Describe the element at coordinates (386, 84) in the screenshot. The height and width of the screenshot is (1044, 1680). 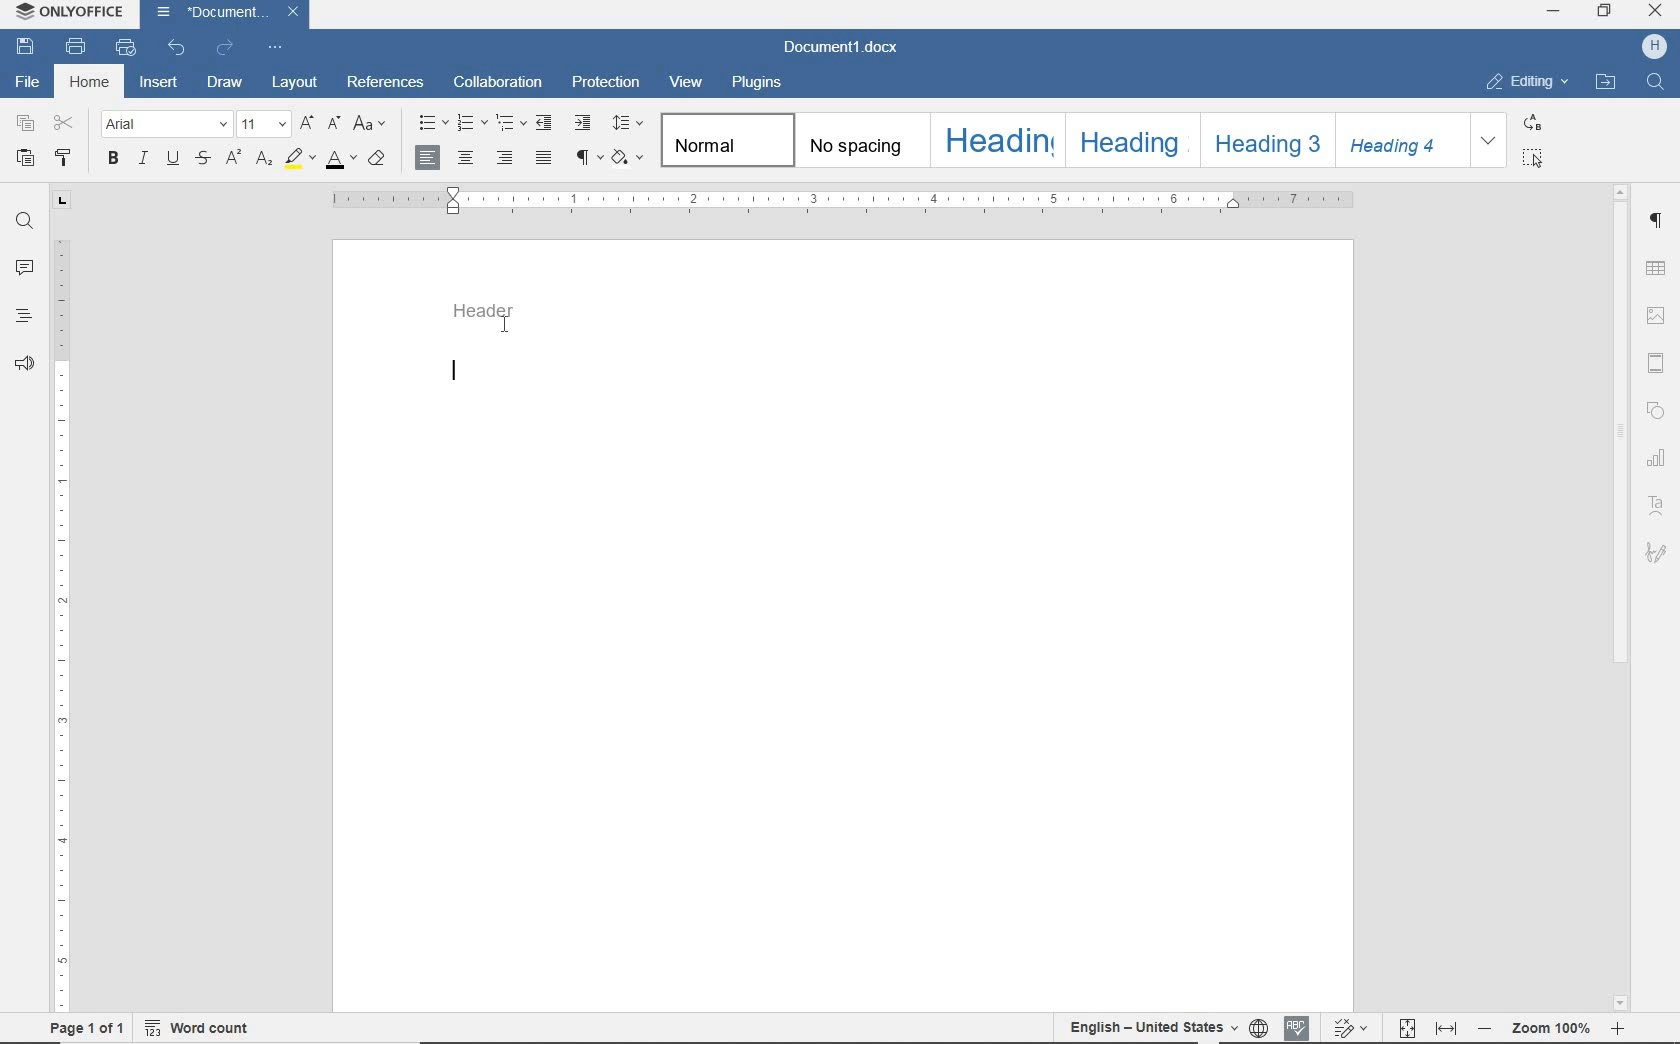
I see `references` at that location.